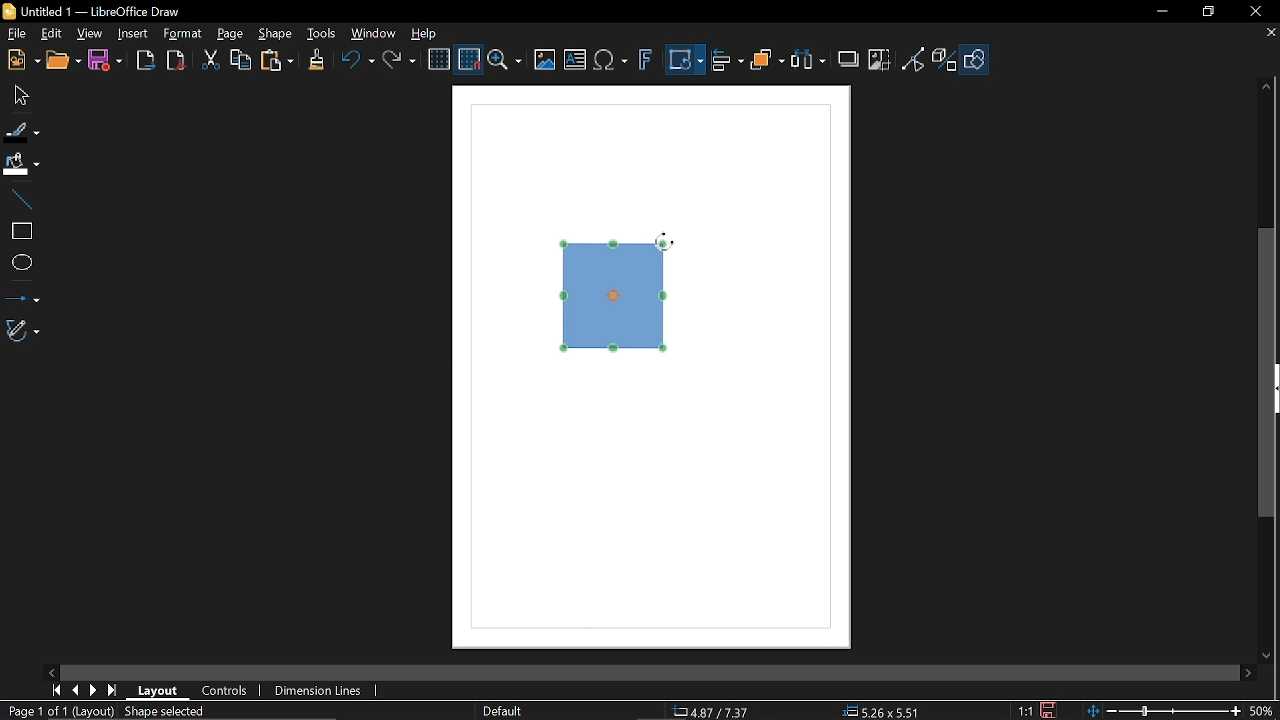 Image resolution: width=1280 pixels, height=720 pixels. Describe the element at coordinates (914, 59) in the screenshot. I see `Toggle ` at that location.